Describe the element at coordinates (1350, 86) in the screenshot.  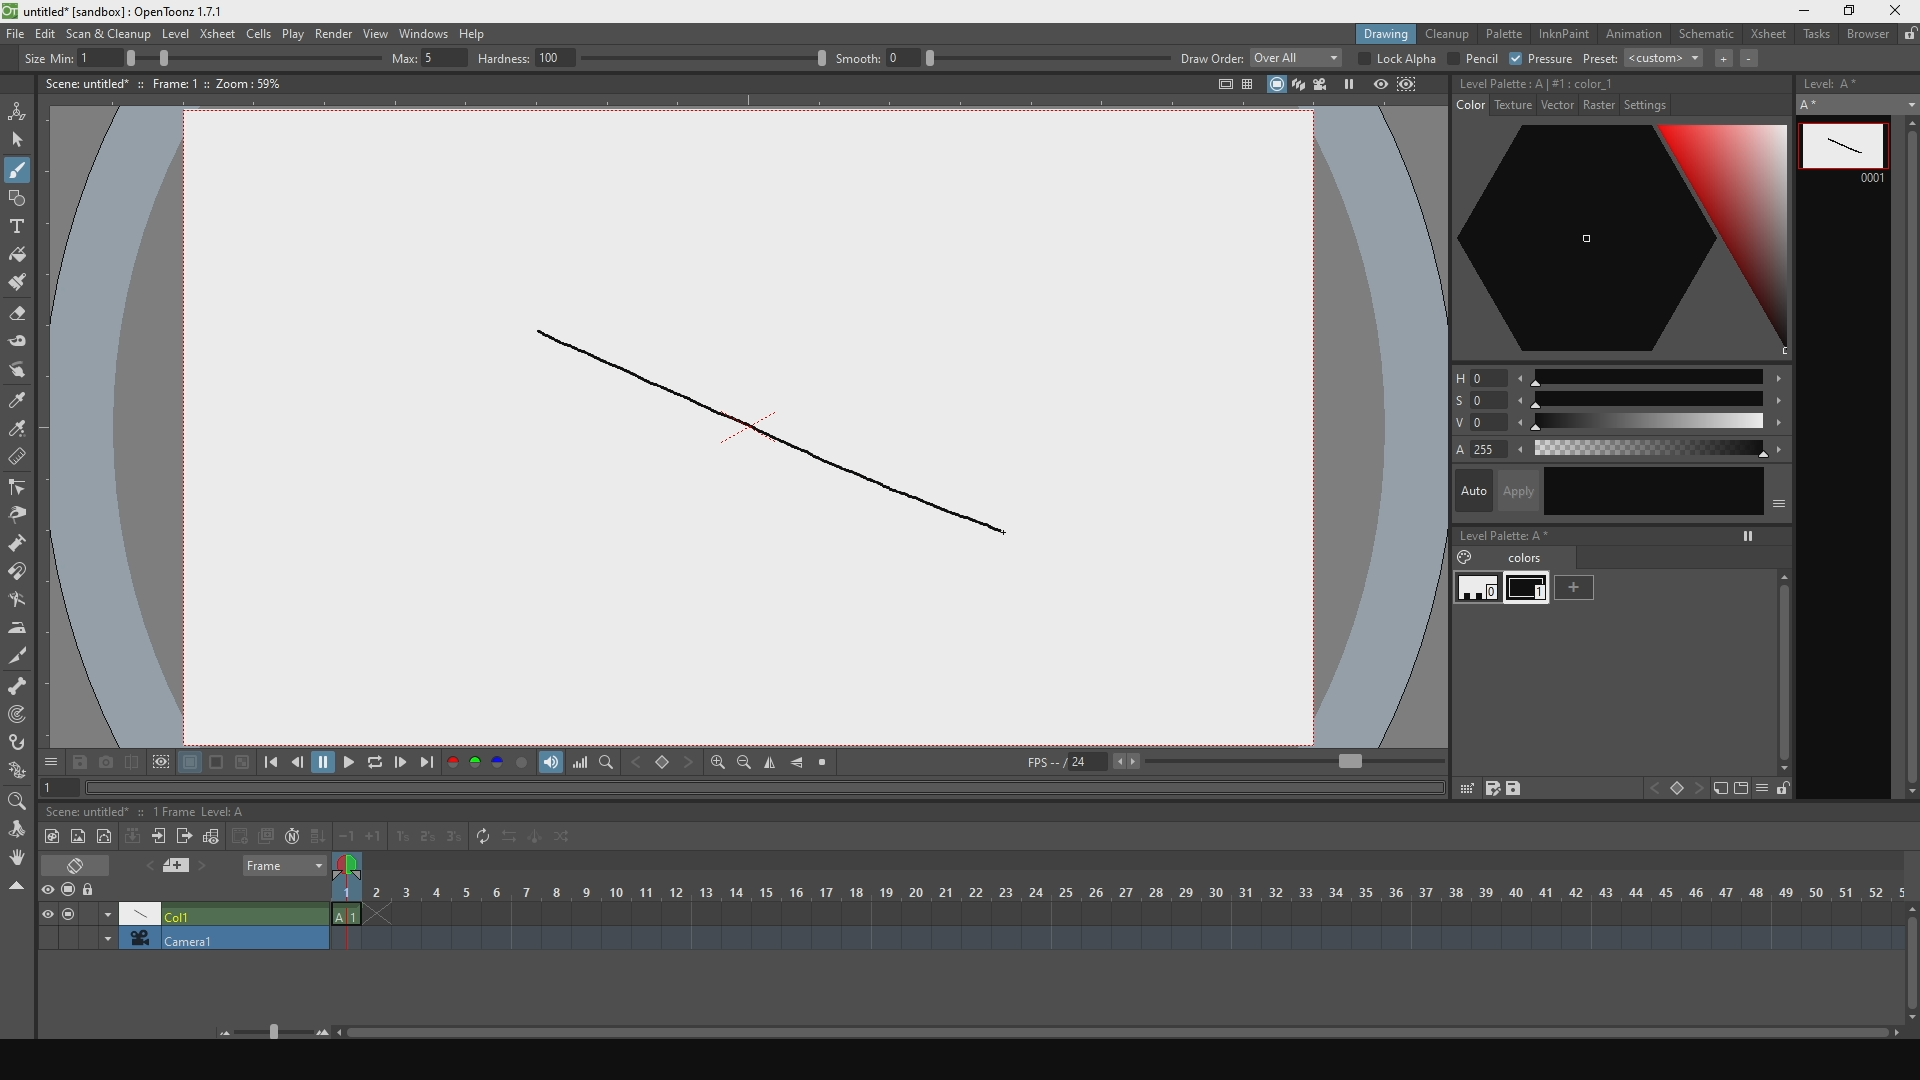
I see `pause` at that location.